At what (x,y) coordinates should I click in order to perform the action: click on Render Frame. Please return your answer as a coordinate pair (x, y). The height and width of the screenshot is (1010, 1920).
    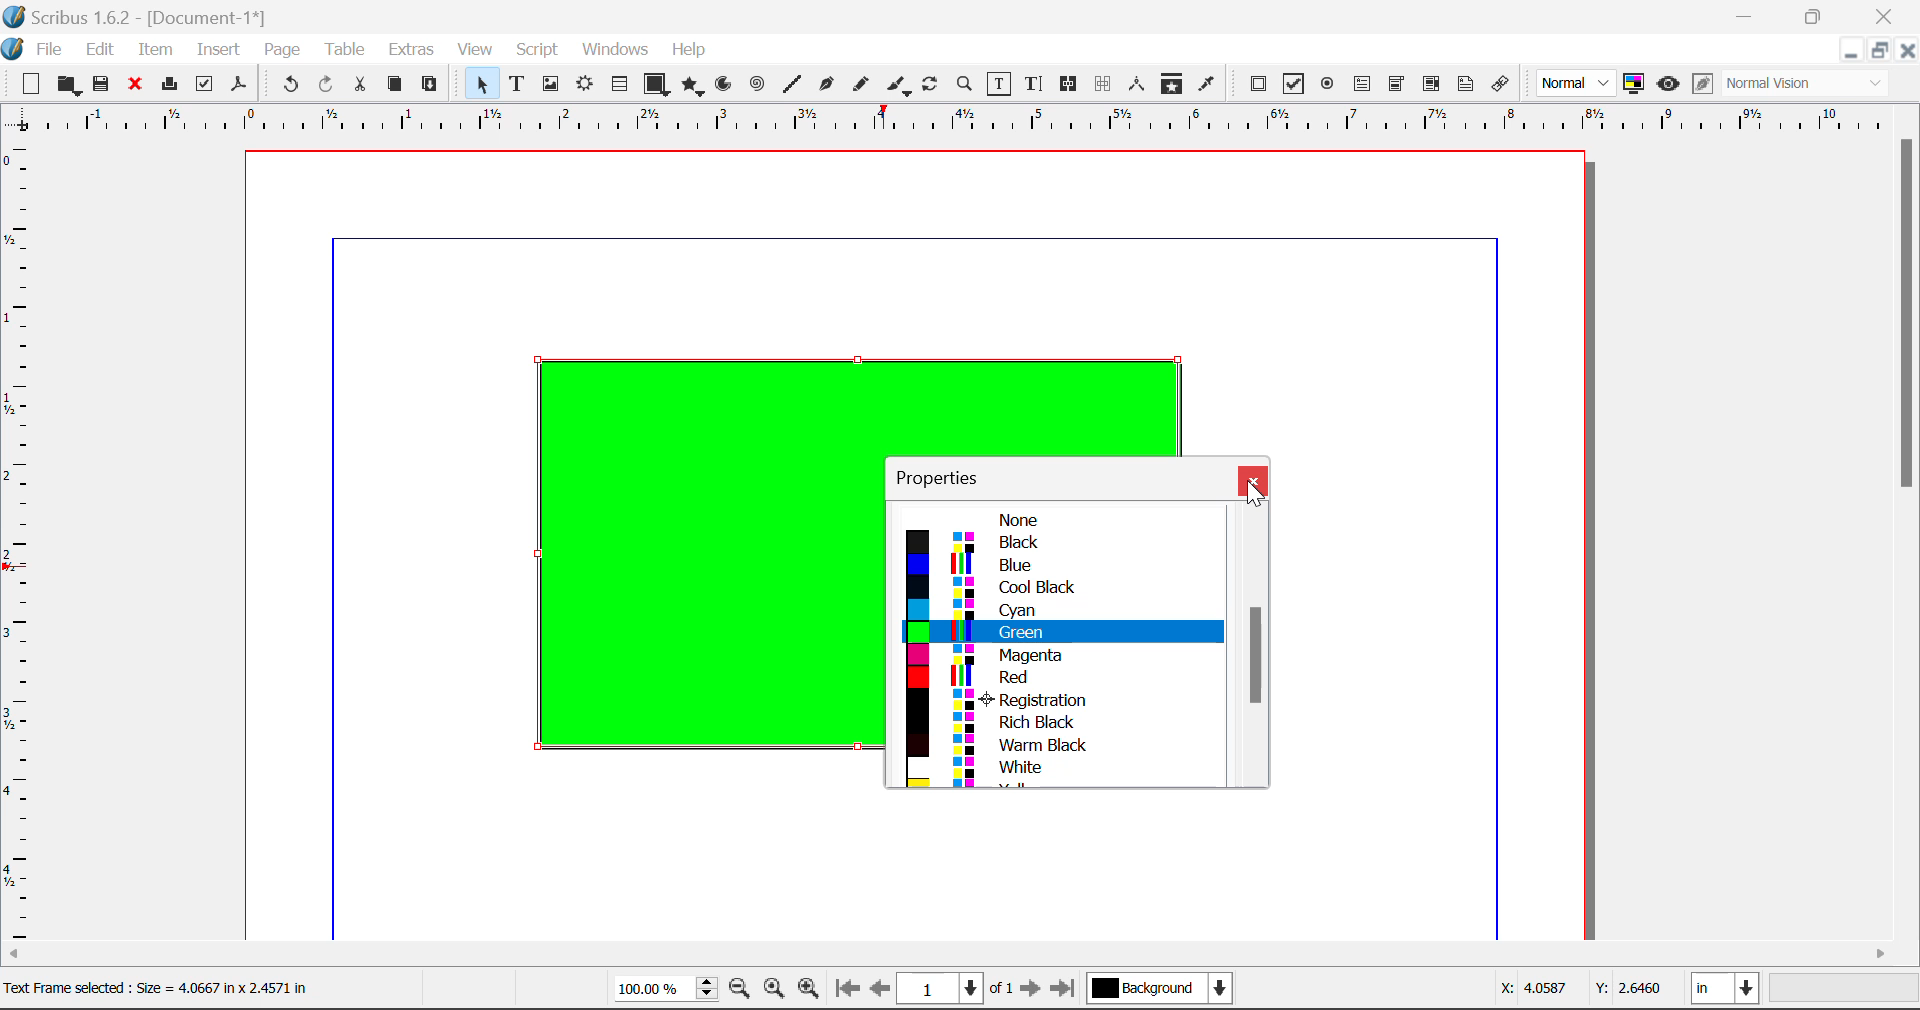
    Looking at the image, I should click on (584, 85).